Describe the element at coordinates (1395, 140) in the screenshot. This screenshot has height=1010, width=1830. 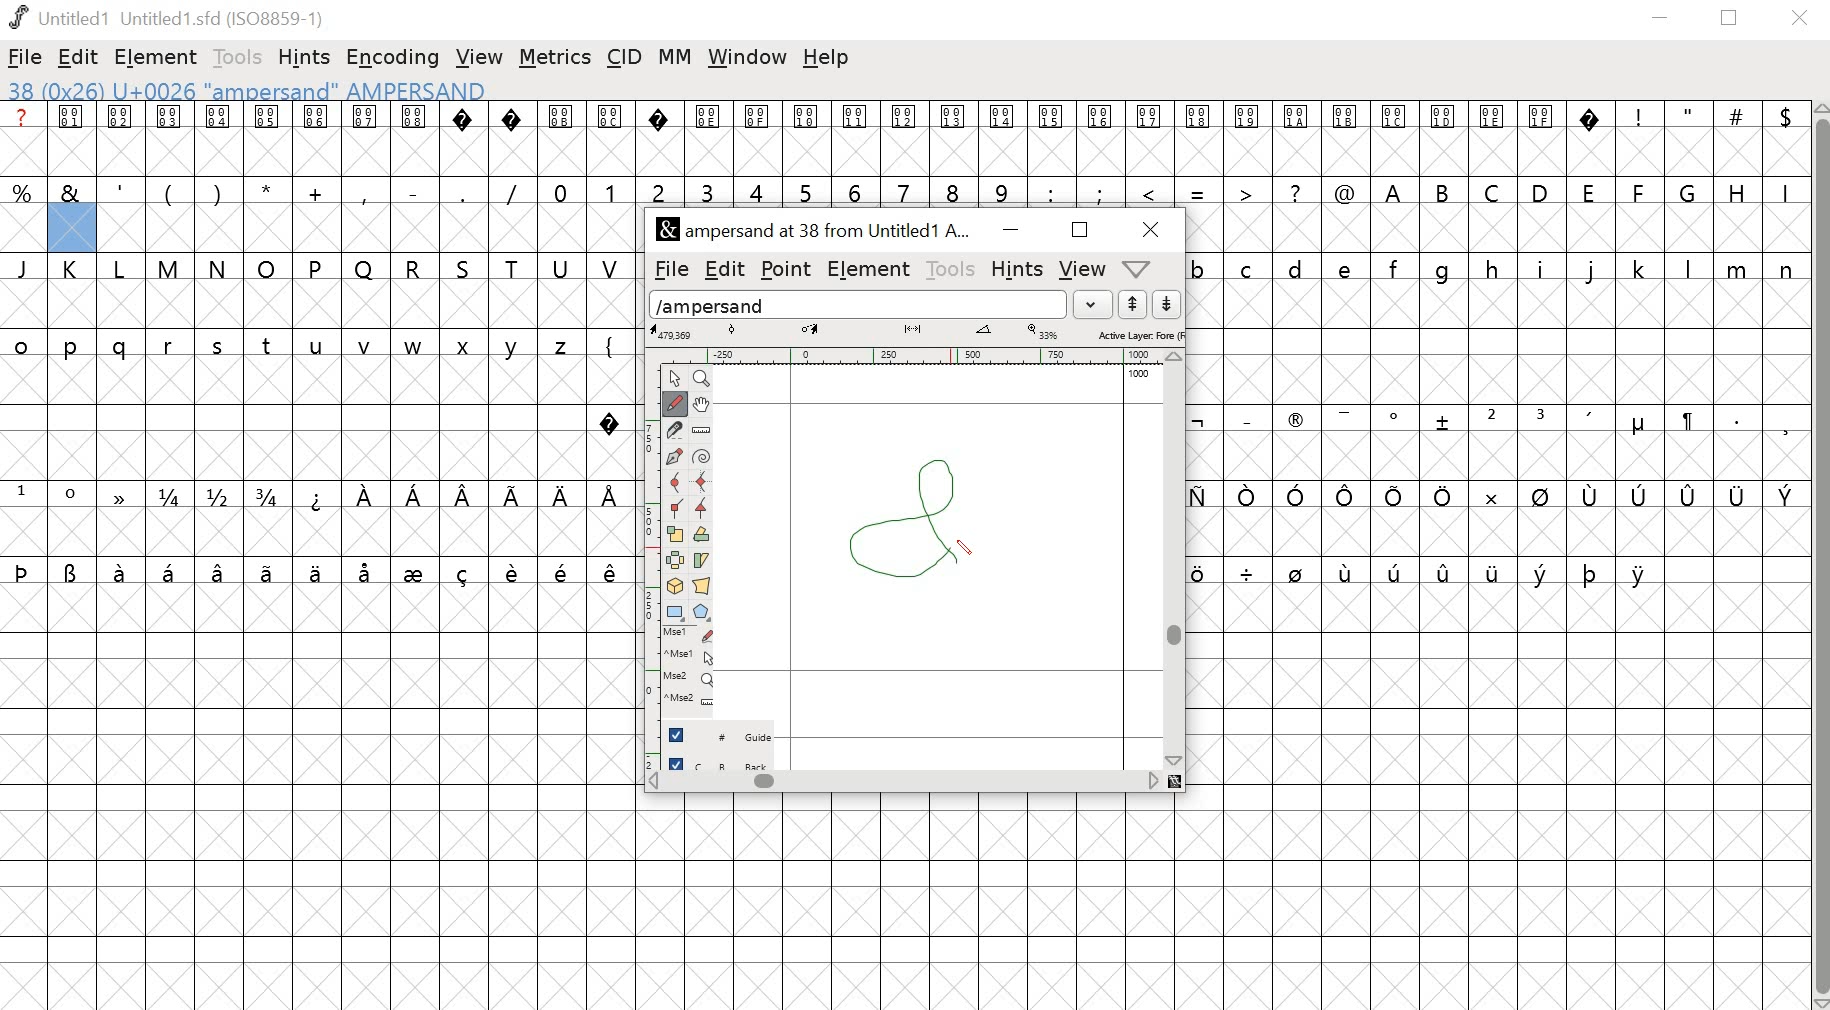
I see `001C` at that location.